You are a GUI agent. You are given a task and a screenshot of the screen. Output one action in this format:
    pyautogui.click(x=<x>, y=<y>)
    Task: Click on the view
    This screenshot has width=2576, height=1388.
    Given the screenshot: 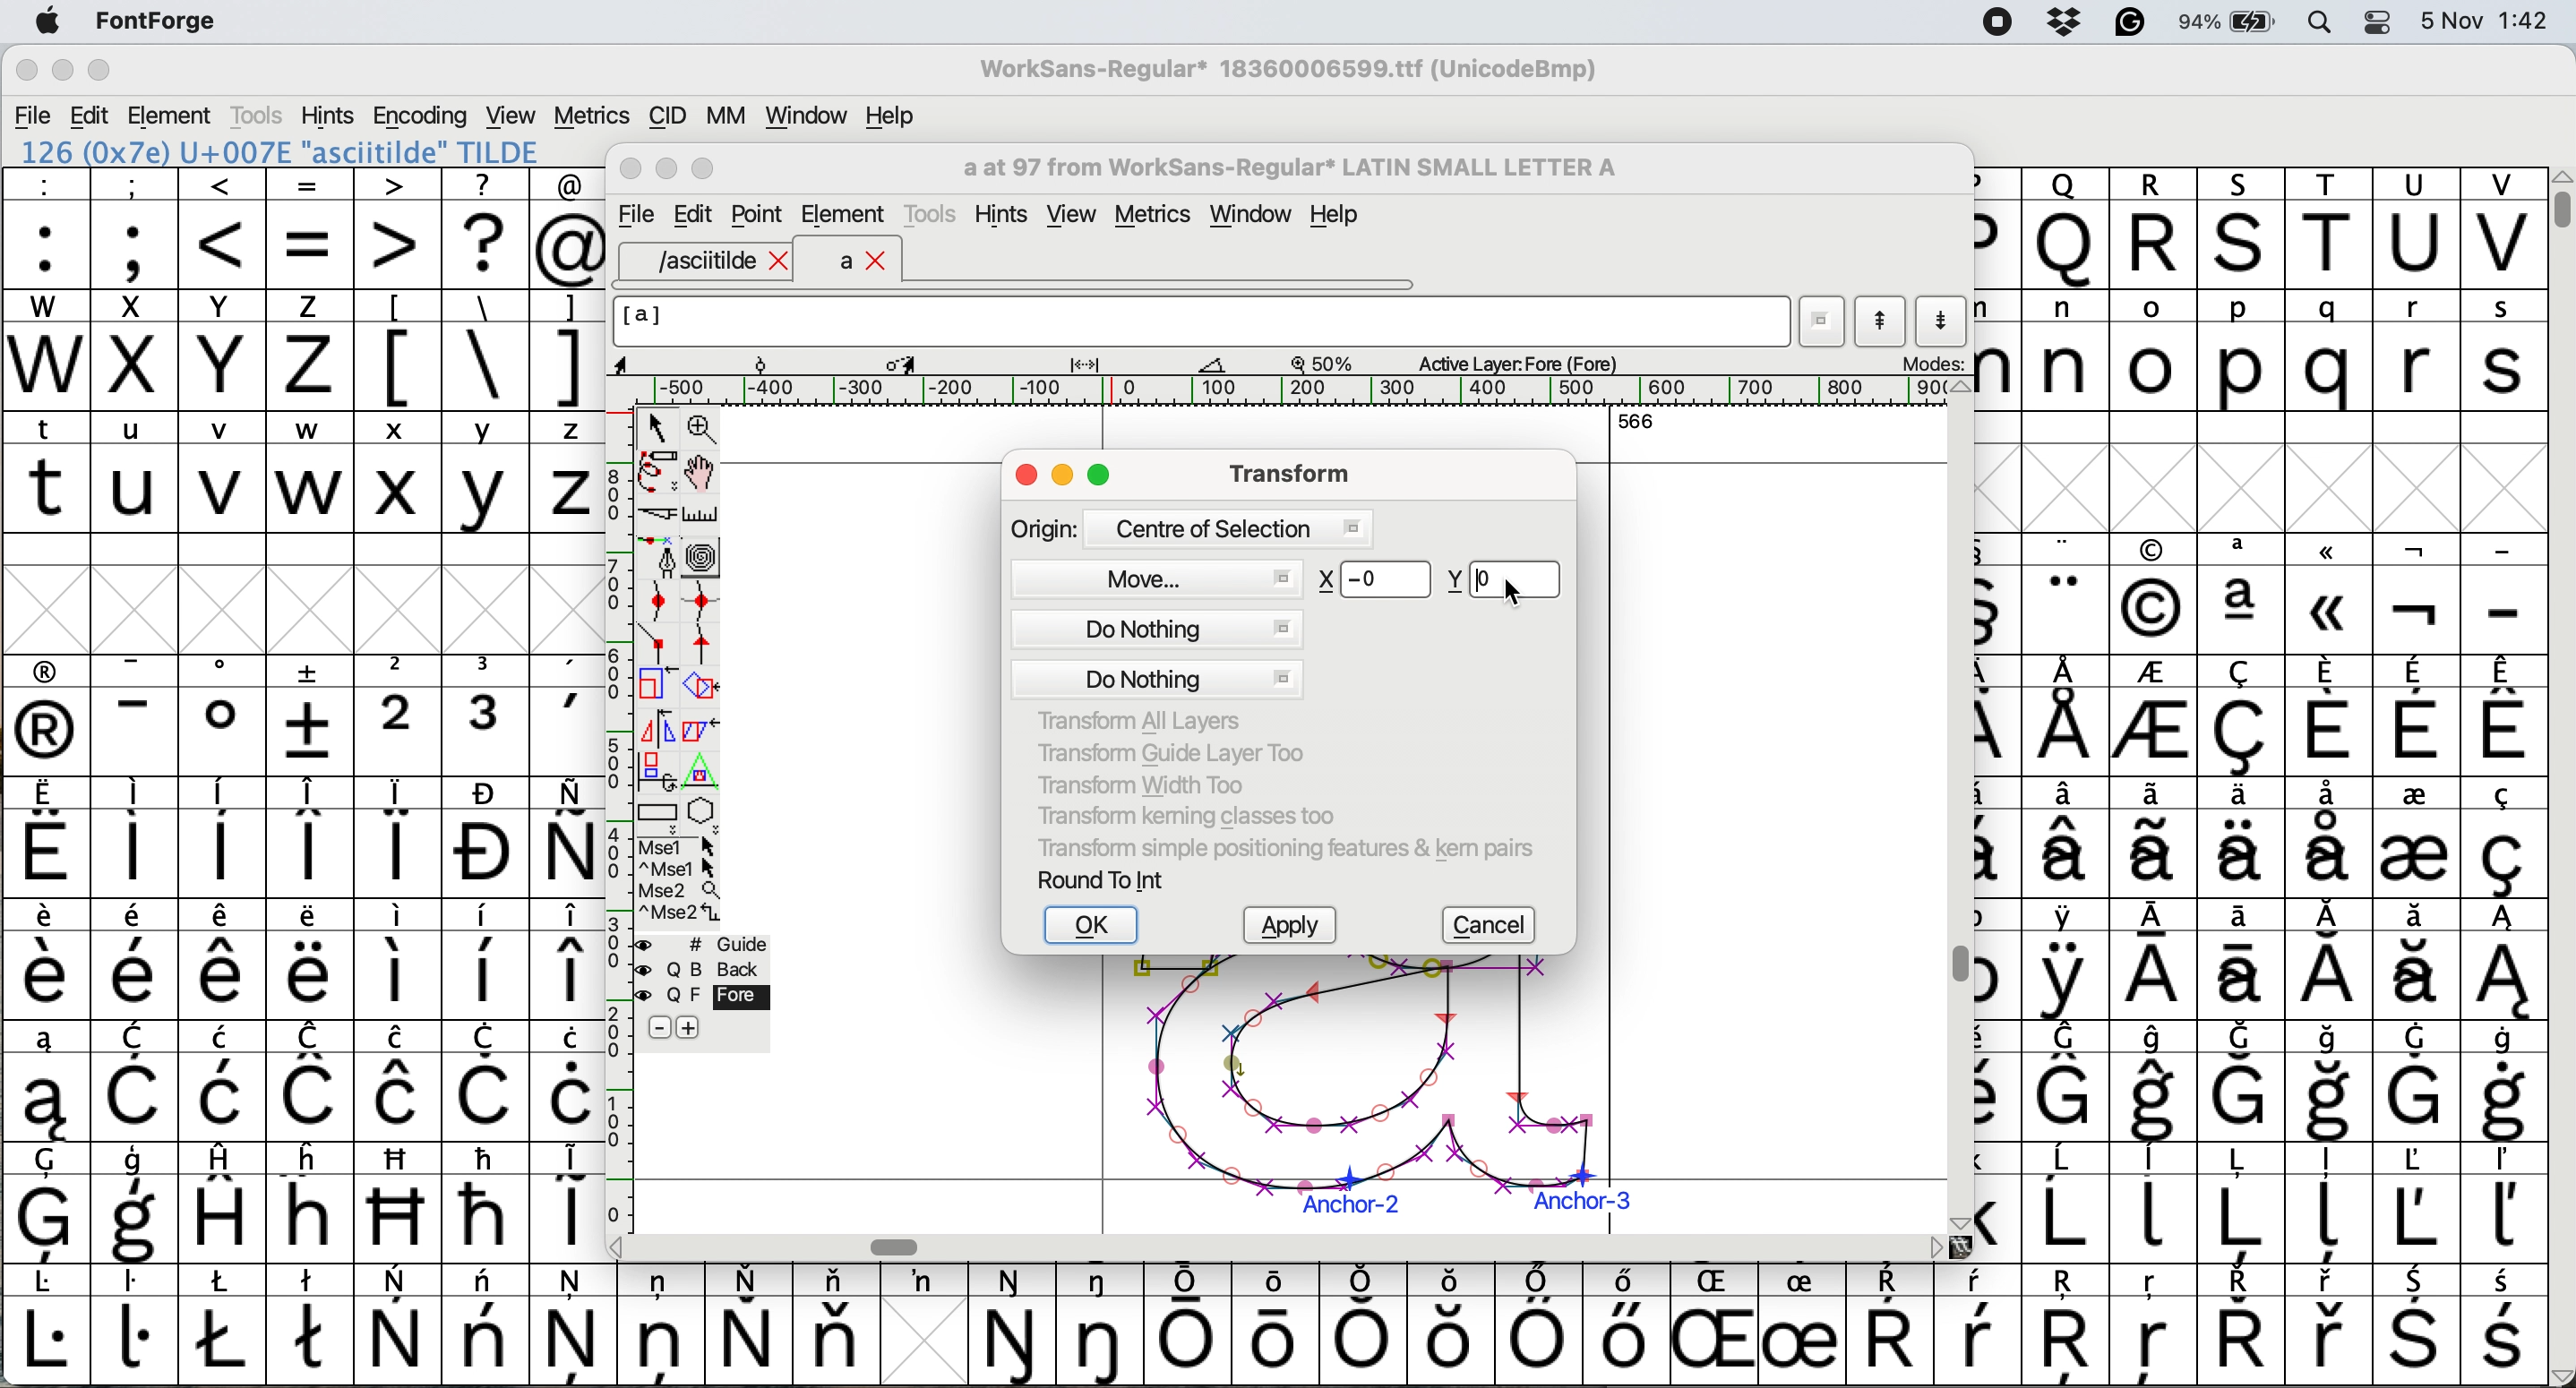 What is the action you would take?
    pyautogui.click(x=508, y=113)
    